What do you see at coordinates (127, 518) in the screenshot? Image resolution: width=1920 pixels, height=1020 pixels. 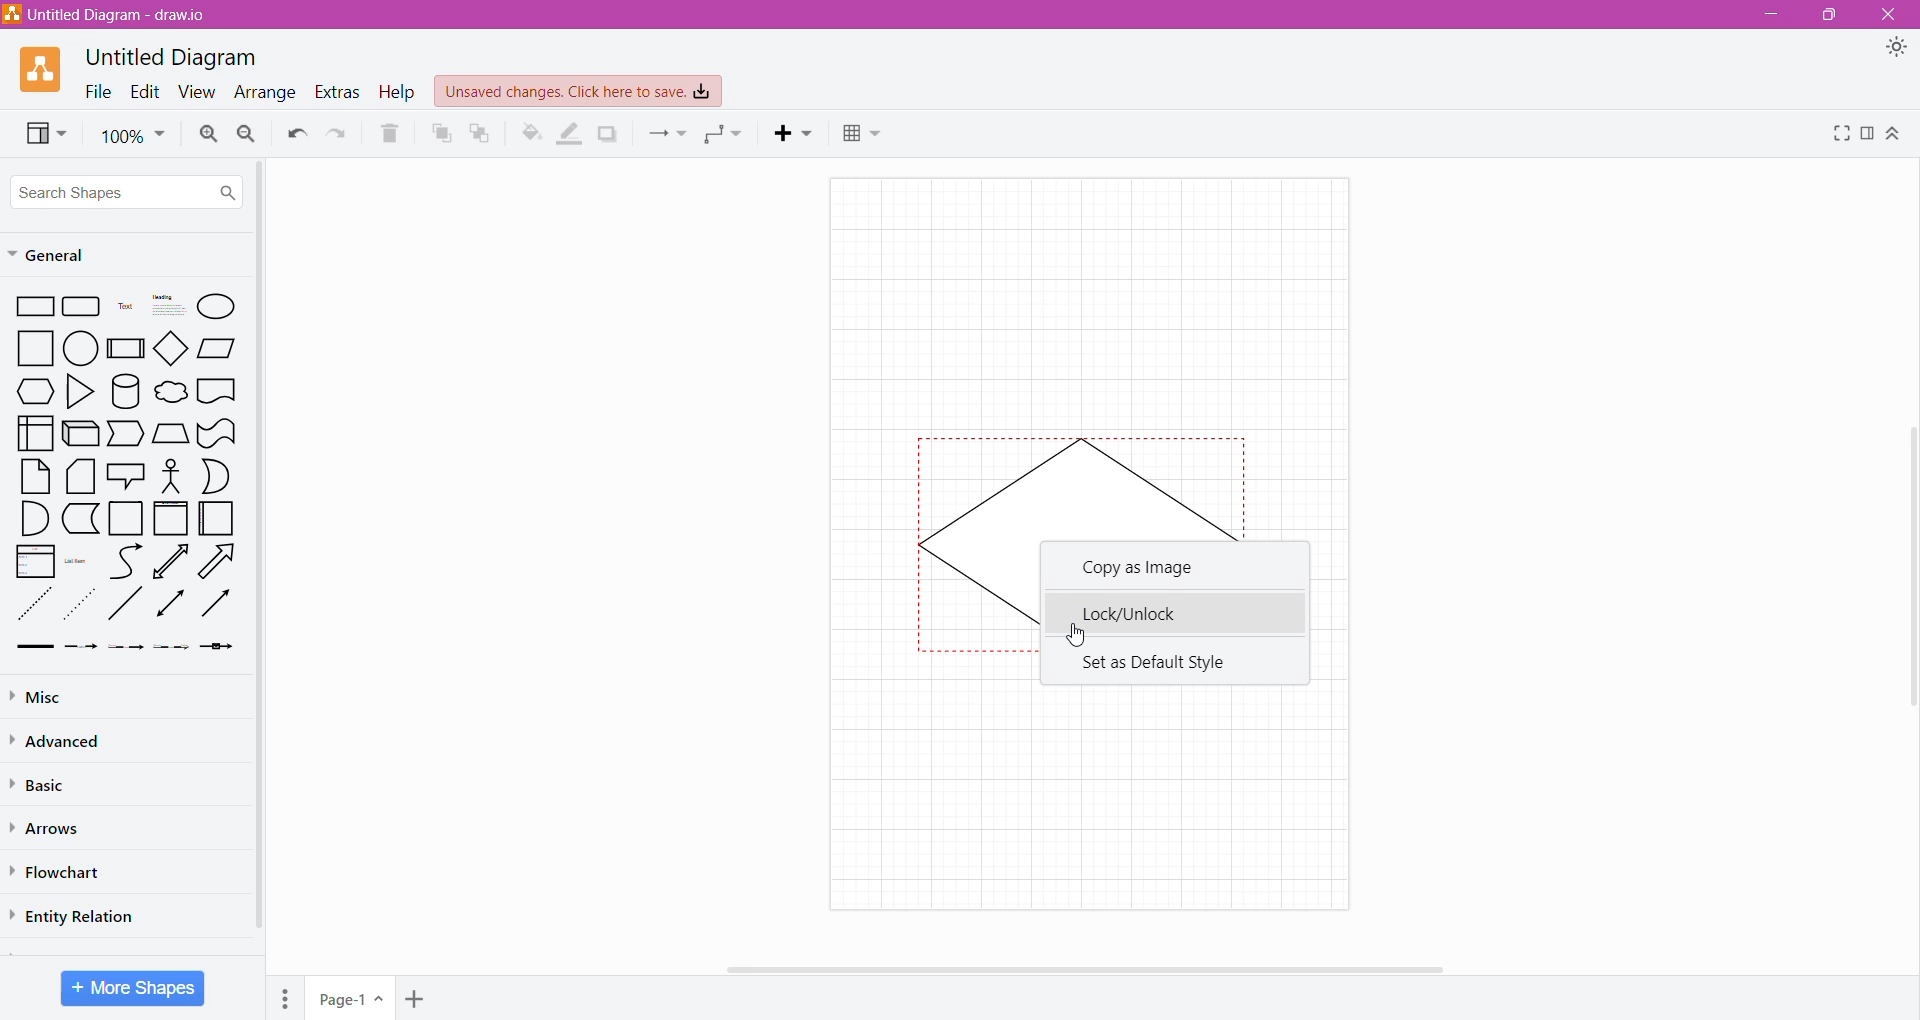 I see `Container` at bounding box center [127, 518].